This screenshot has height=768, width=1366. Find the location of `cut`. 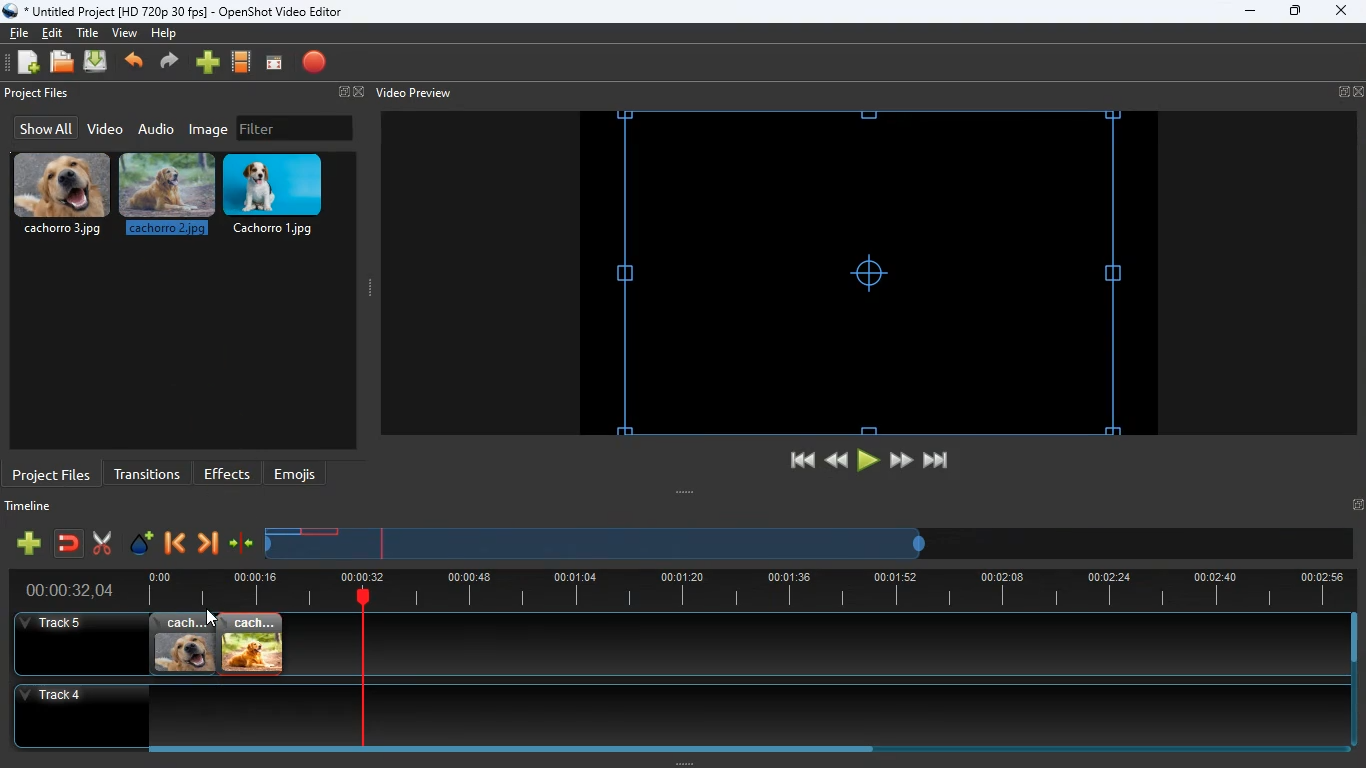

cut is located at coordinates (102, 543).